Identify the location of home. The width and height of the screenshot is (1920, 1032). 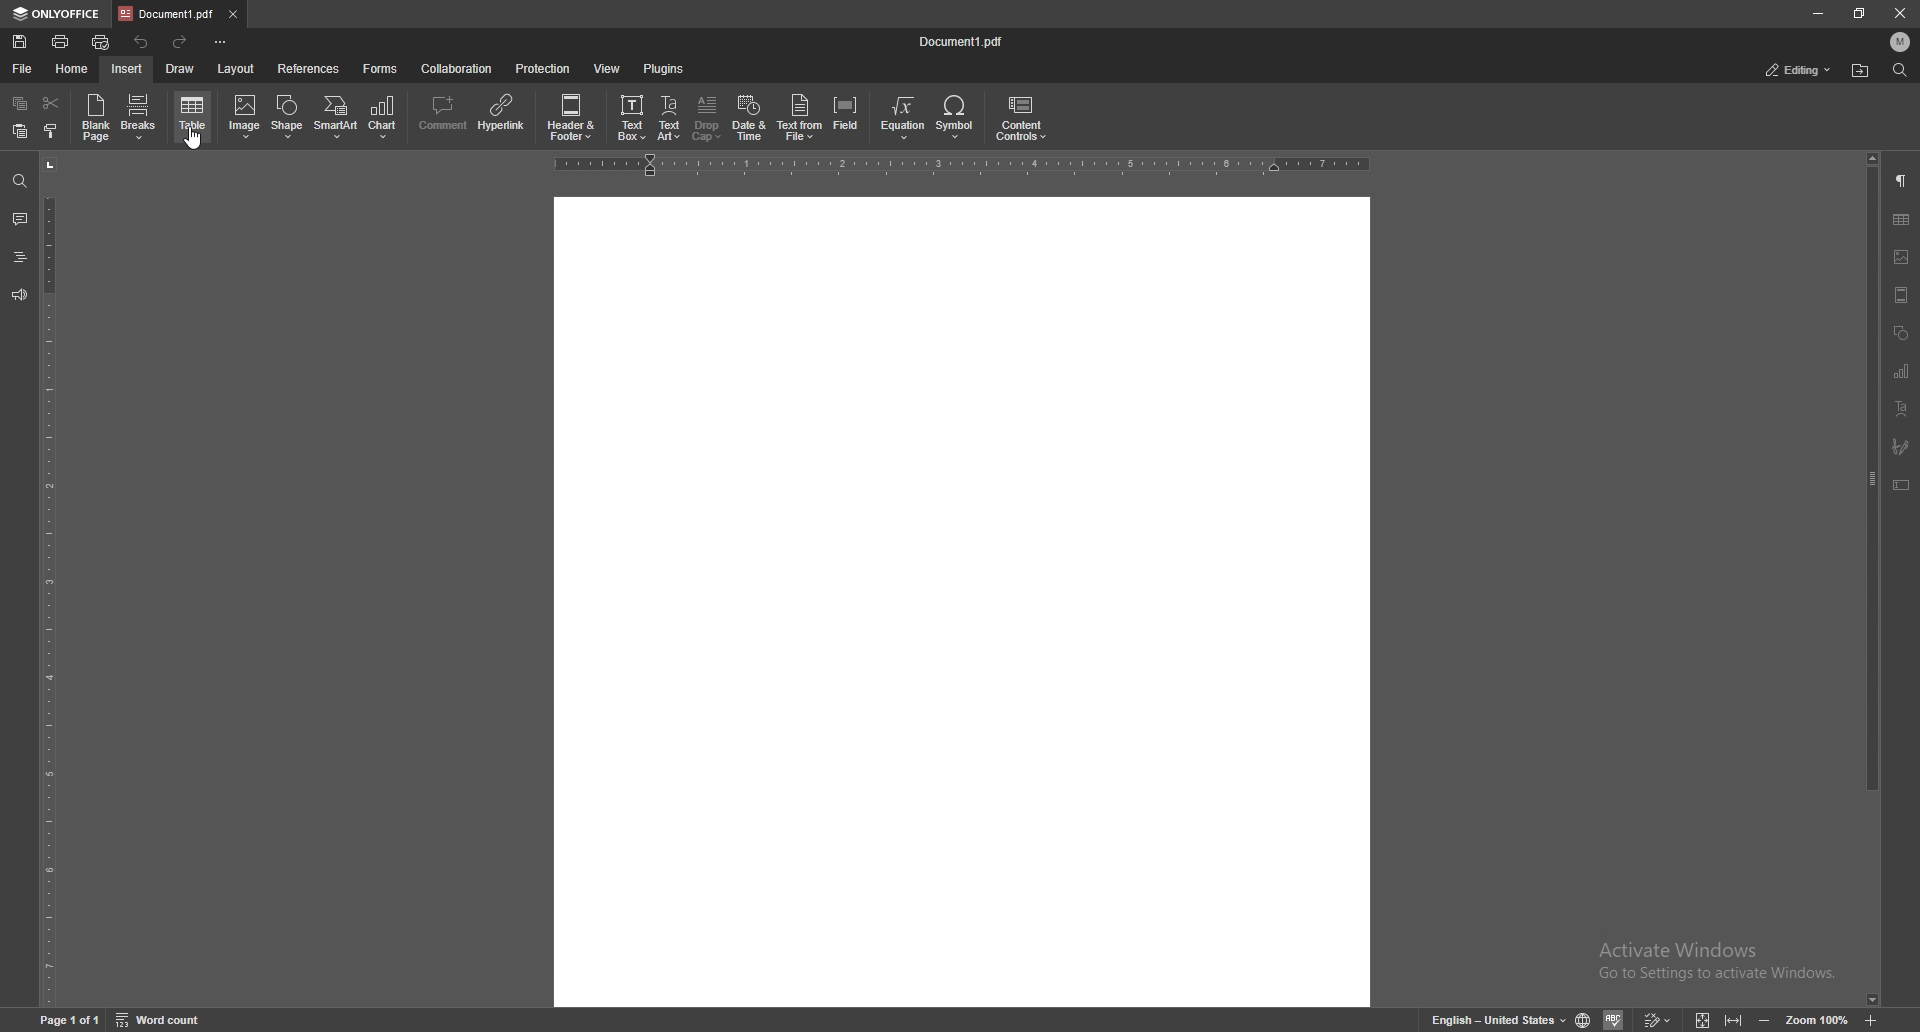
(72, 69).